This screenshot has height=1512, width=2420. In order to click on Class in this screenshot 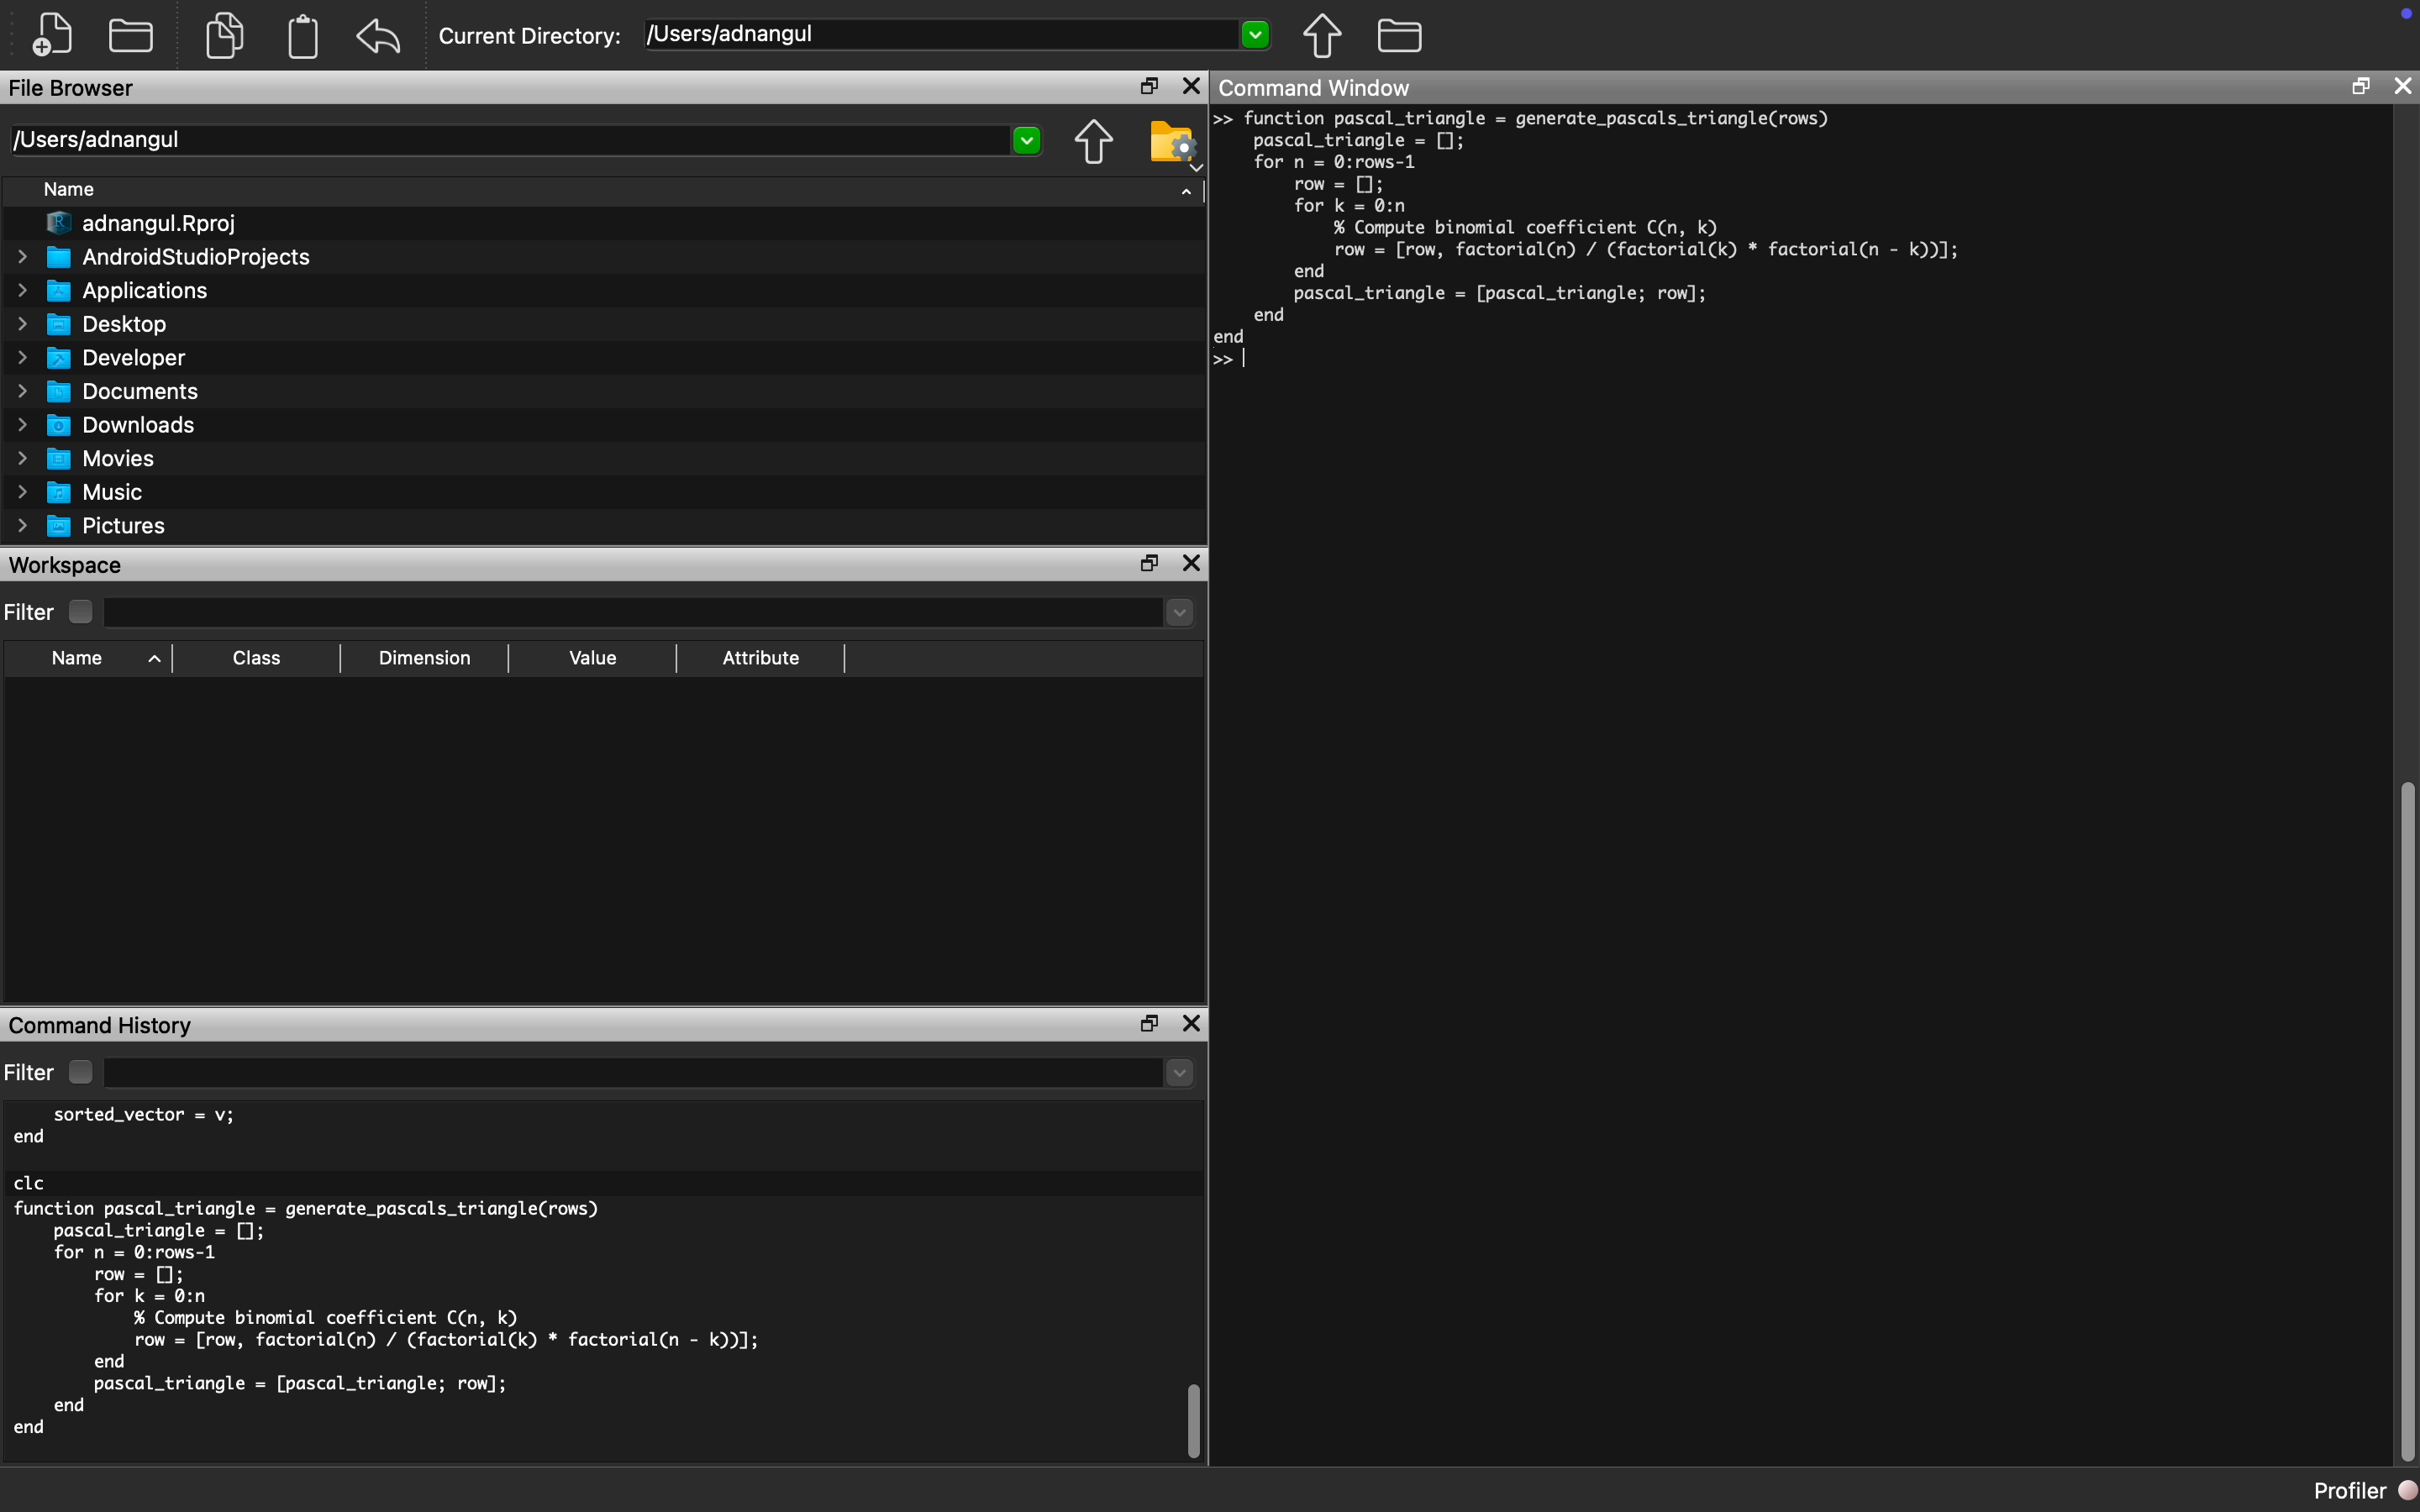, I will do `click(257, 657)`.